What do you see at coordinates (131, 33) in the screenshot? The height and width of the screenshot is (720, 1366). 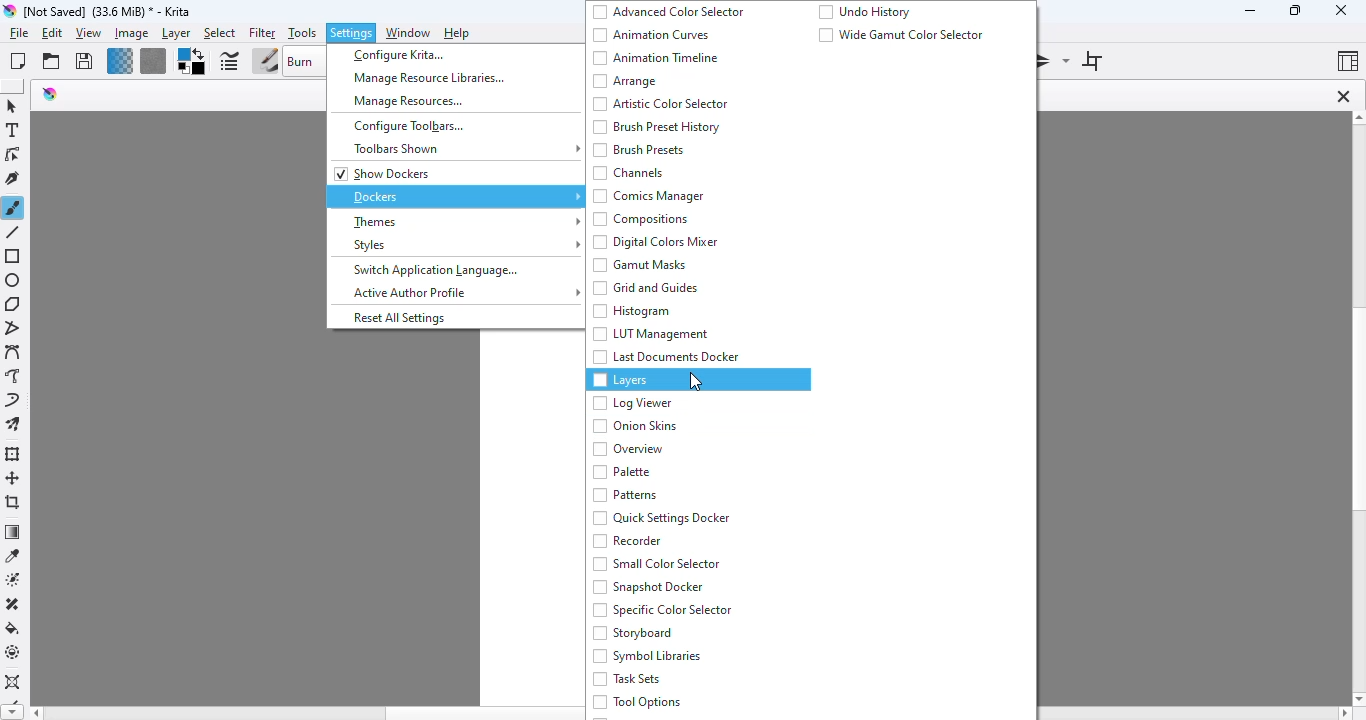 I see `image` at bounding box center [131, 33].